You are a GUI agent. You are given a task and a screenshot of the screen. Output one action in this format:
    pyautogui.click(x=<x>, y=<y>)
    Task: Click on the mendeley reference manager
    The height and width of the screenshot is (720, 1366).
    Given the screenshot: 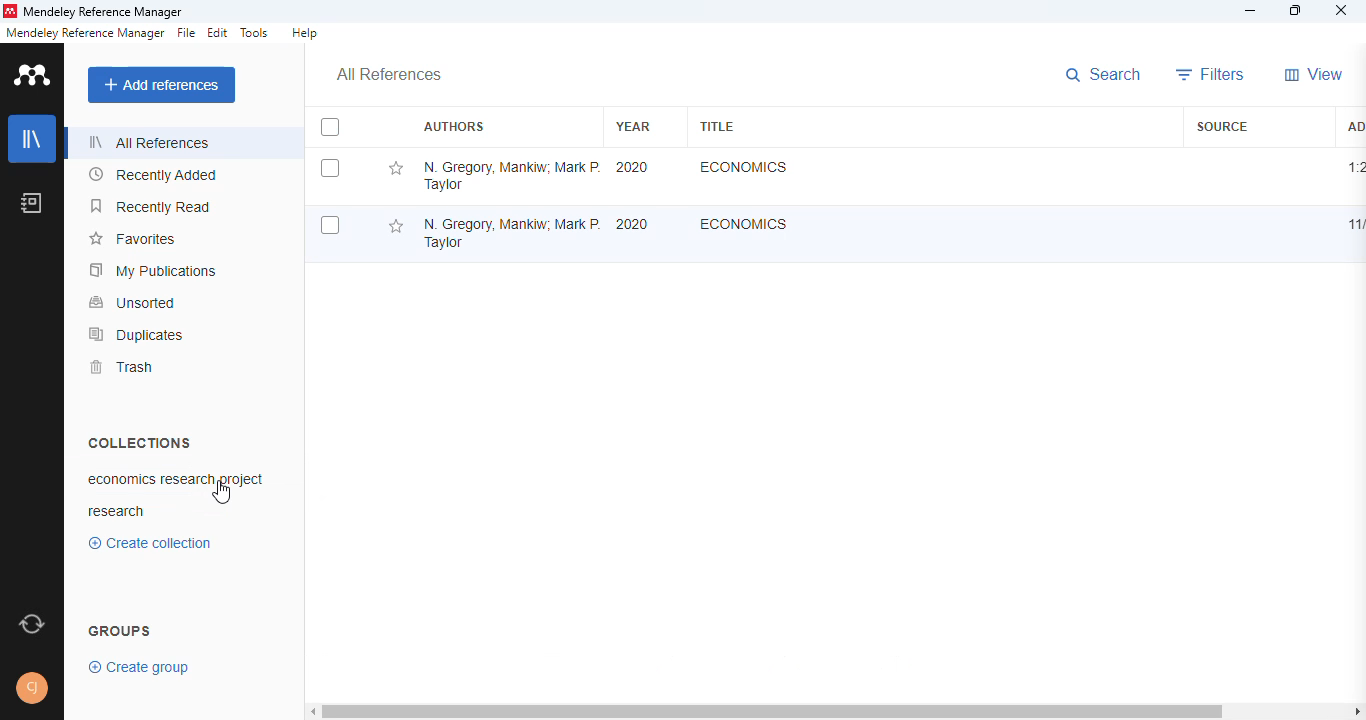 What is the action you would take?
    pyautogui.click(x=85, y=33)
    